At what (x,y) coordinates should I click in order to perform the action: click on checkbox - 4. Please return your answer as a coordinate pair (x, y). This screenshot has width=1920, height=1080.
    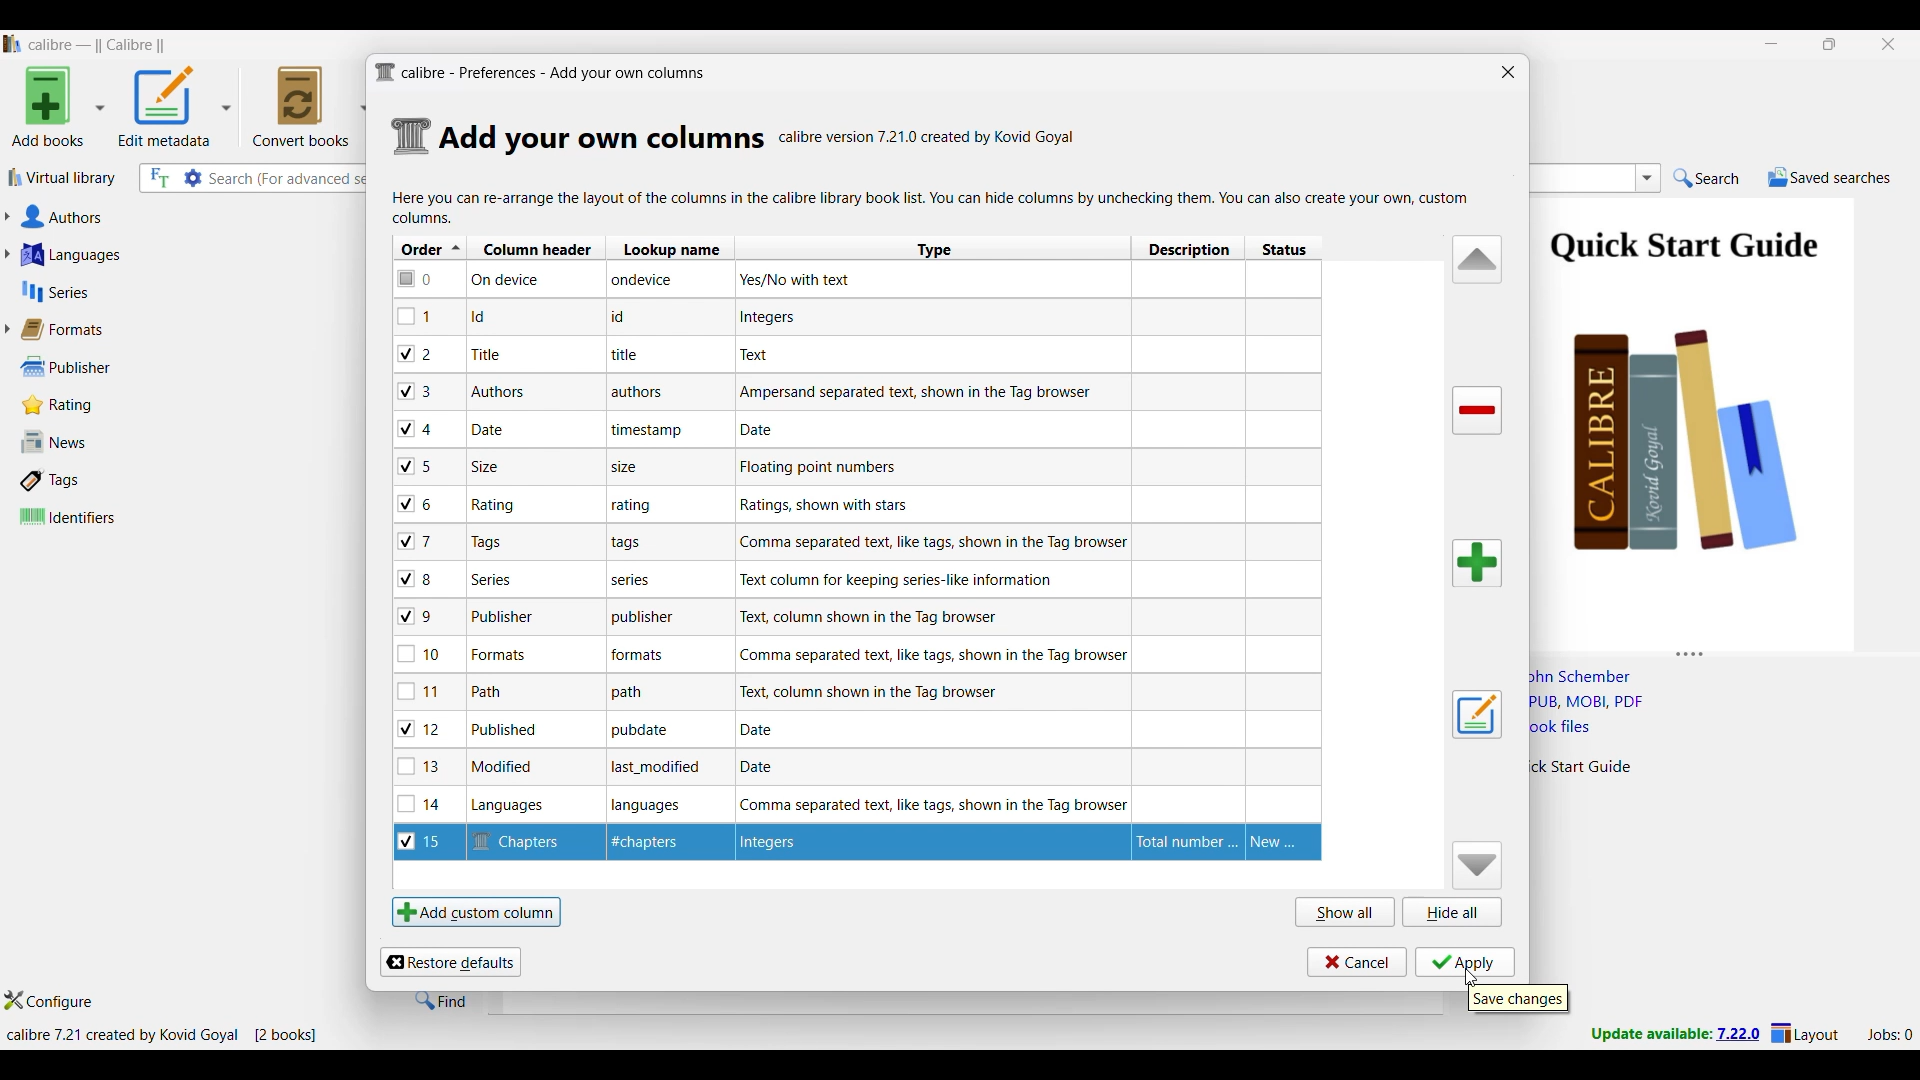
    Looking at the image, I should click on (416, 428).